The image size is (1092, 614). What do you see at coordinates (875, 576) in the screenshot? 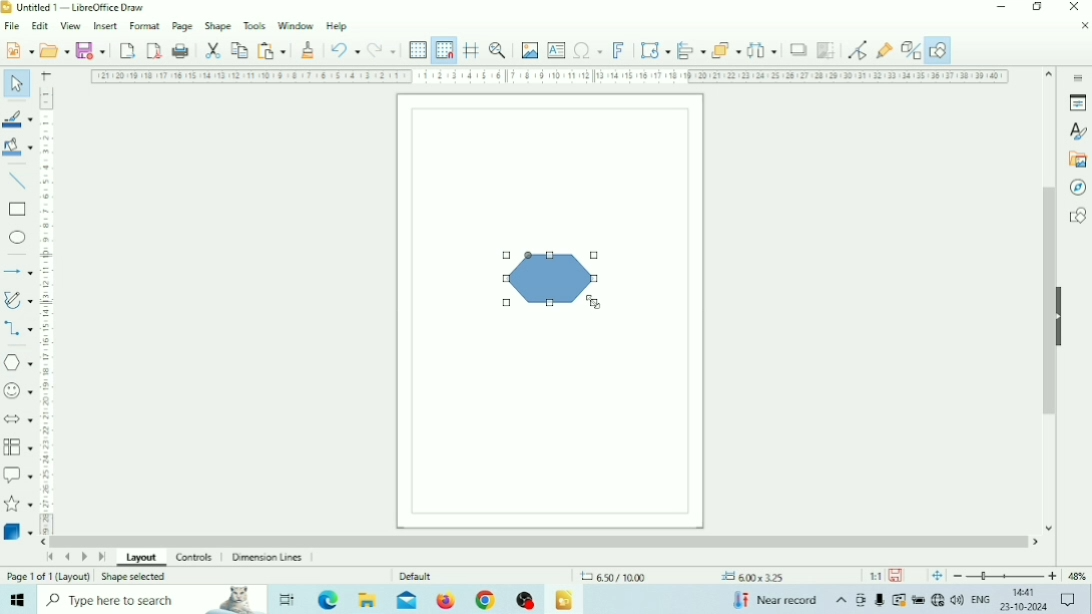
I see `Scaling factor` at bounding box center [875, 576].